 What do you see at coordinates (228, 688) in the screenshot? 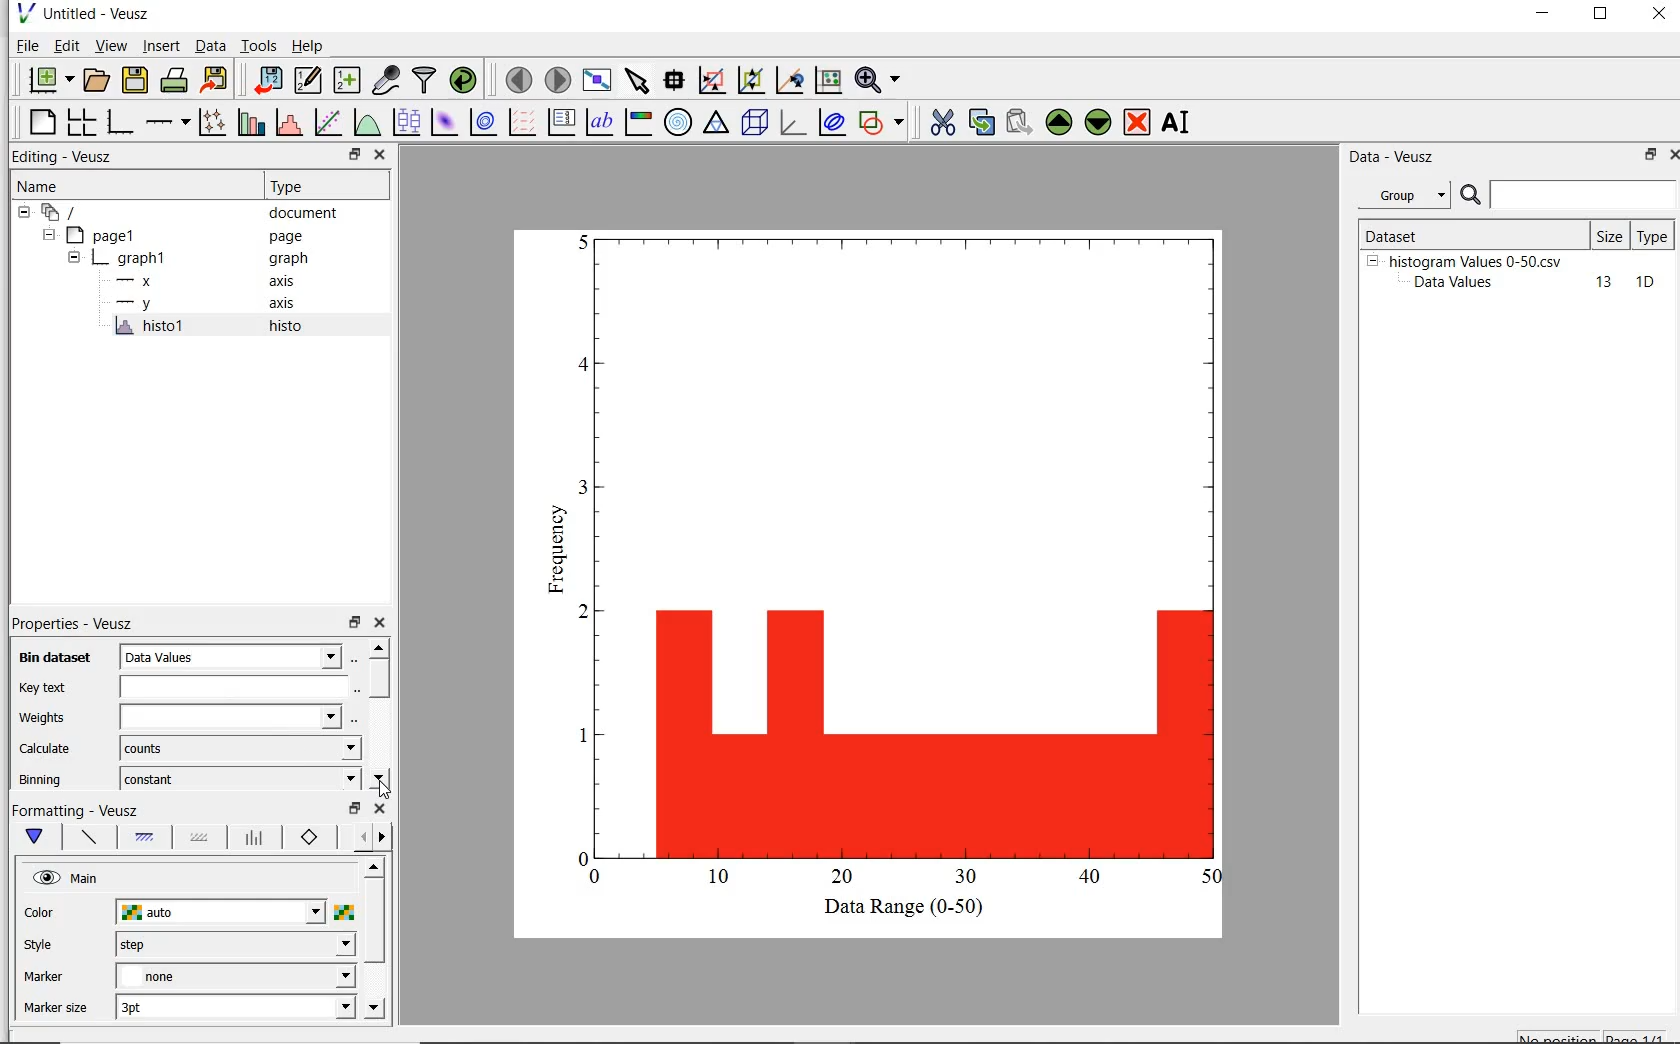
I see `input key text` at bounding box center [228, 688].